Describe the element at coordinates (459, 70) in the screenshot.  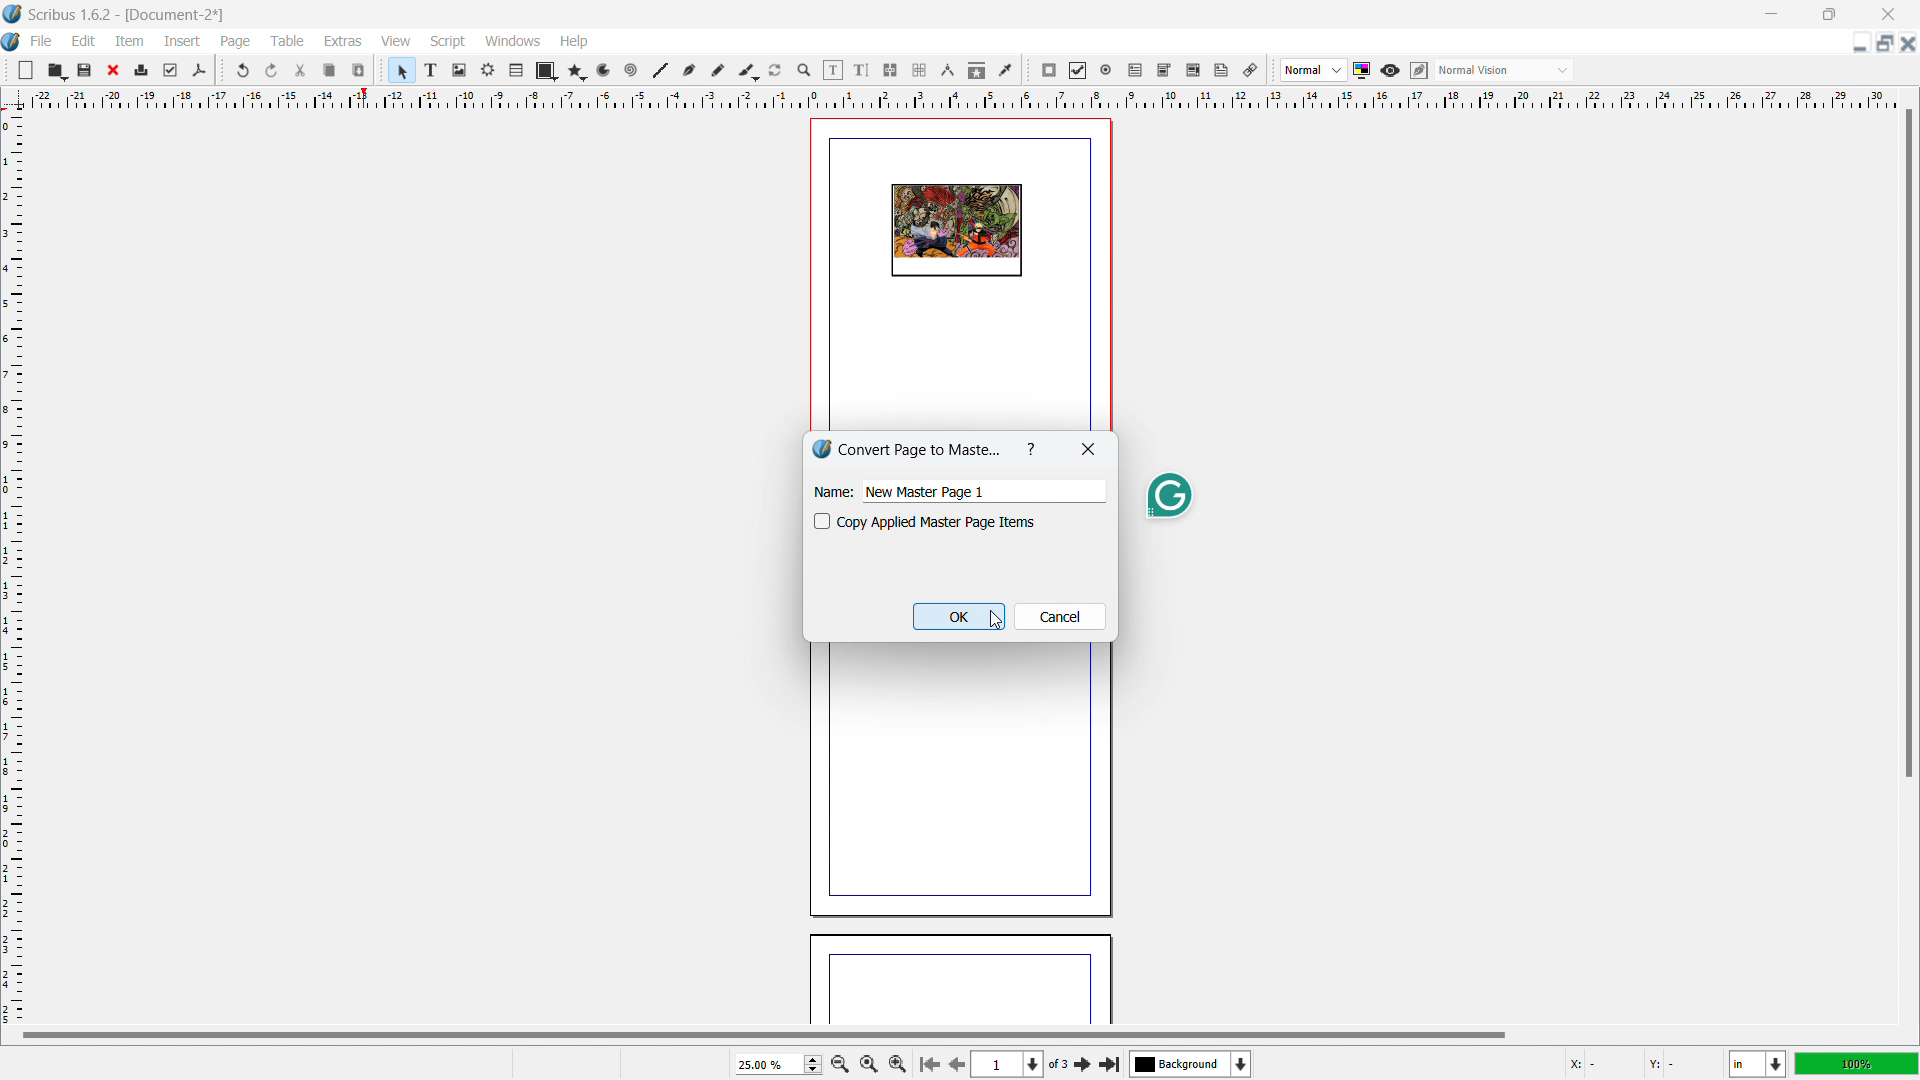
I see `image frame` at that location.